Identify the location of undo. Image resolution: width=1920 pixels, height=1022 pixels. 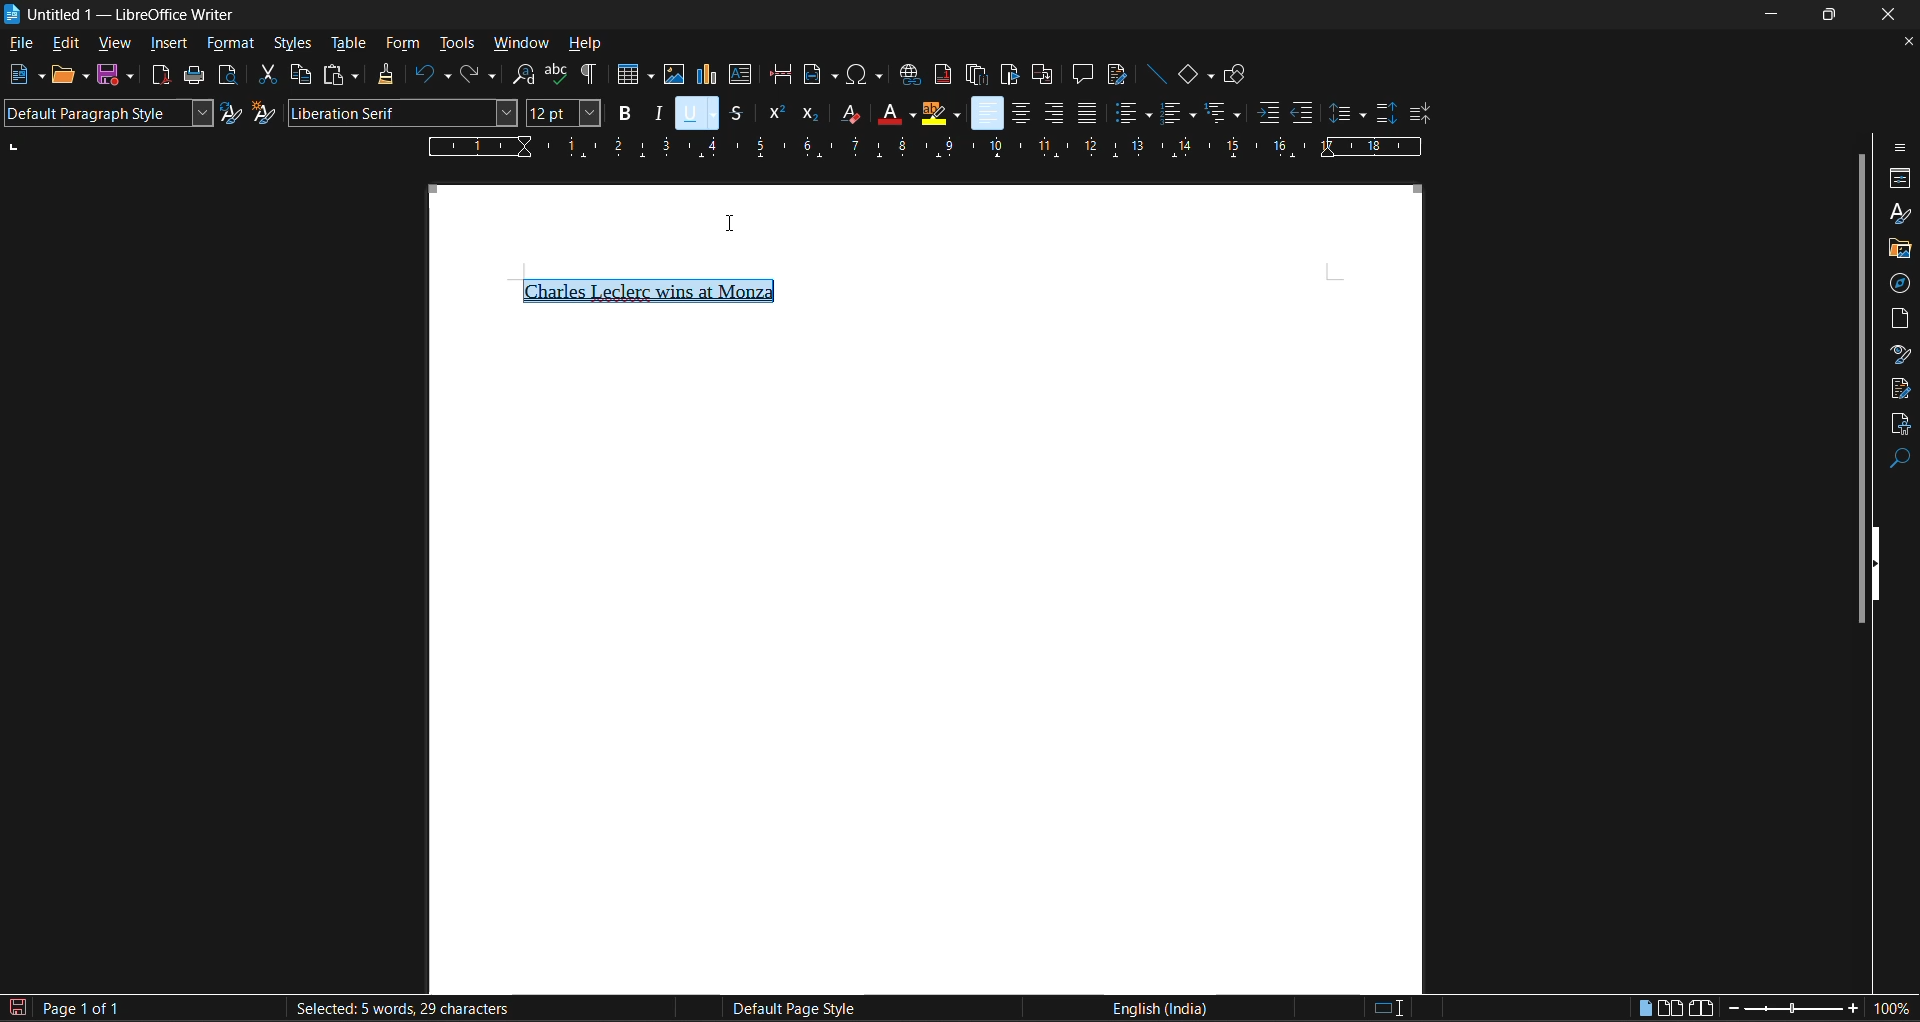
(429, 74).